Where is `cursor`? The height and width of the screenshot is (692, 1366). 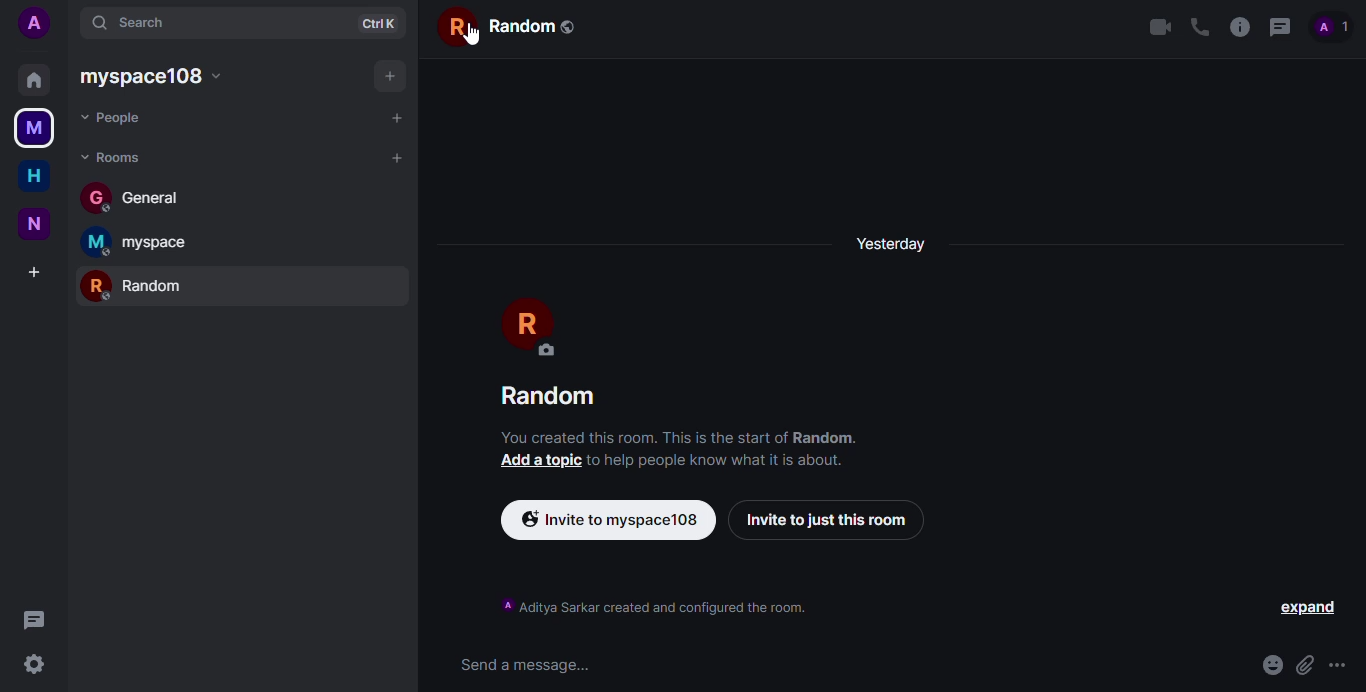
cursor is located at coordinates (457, 34).